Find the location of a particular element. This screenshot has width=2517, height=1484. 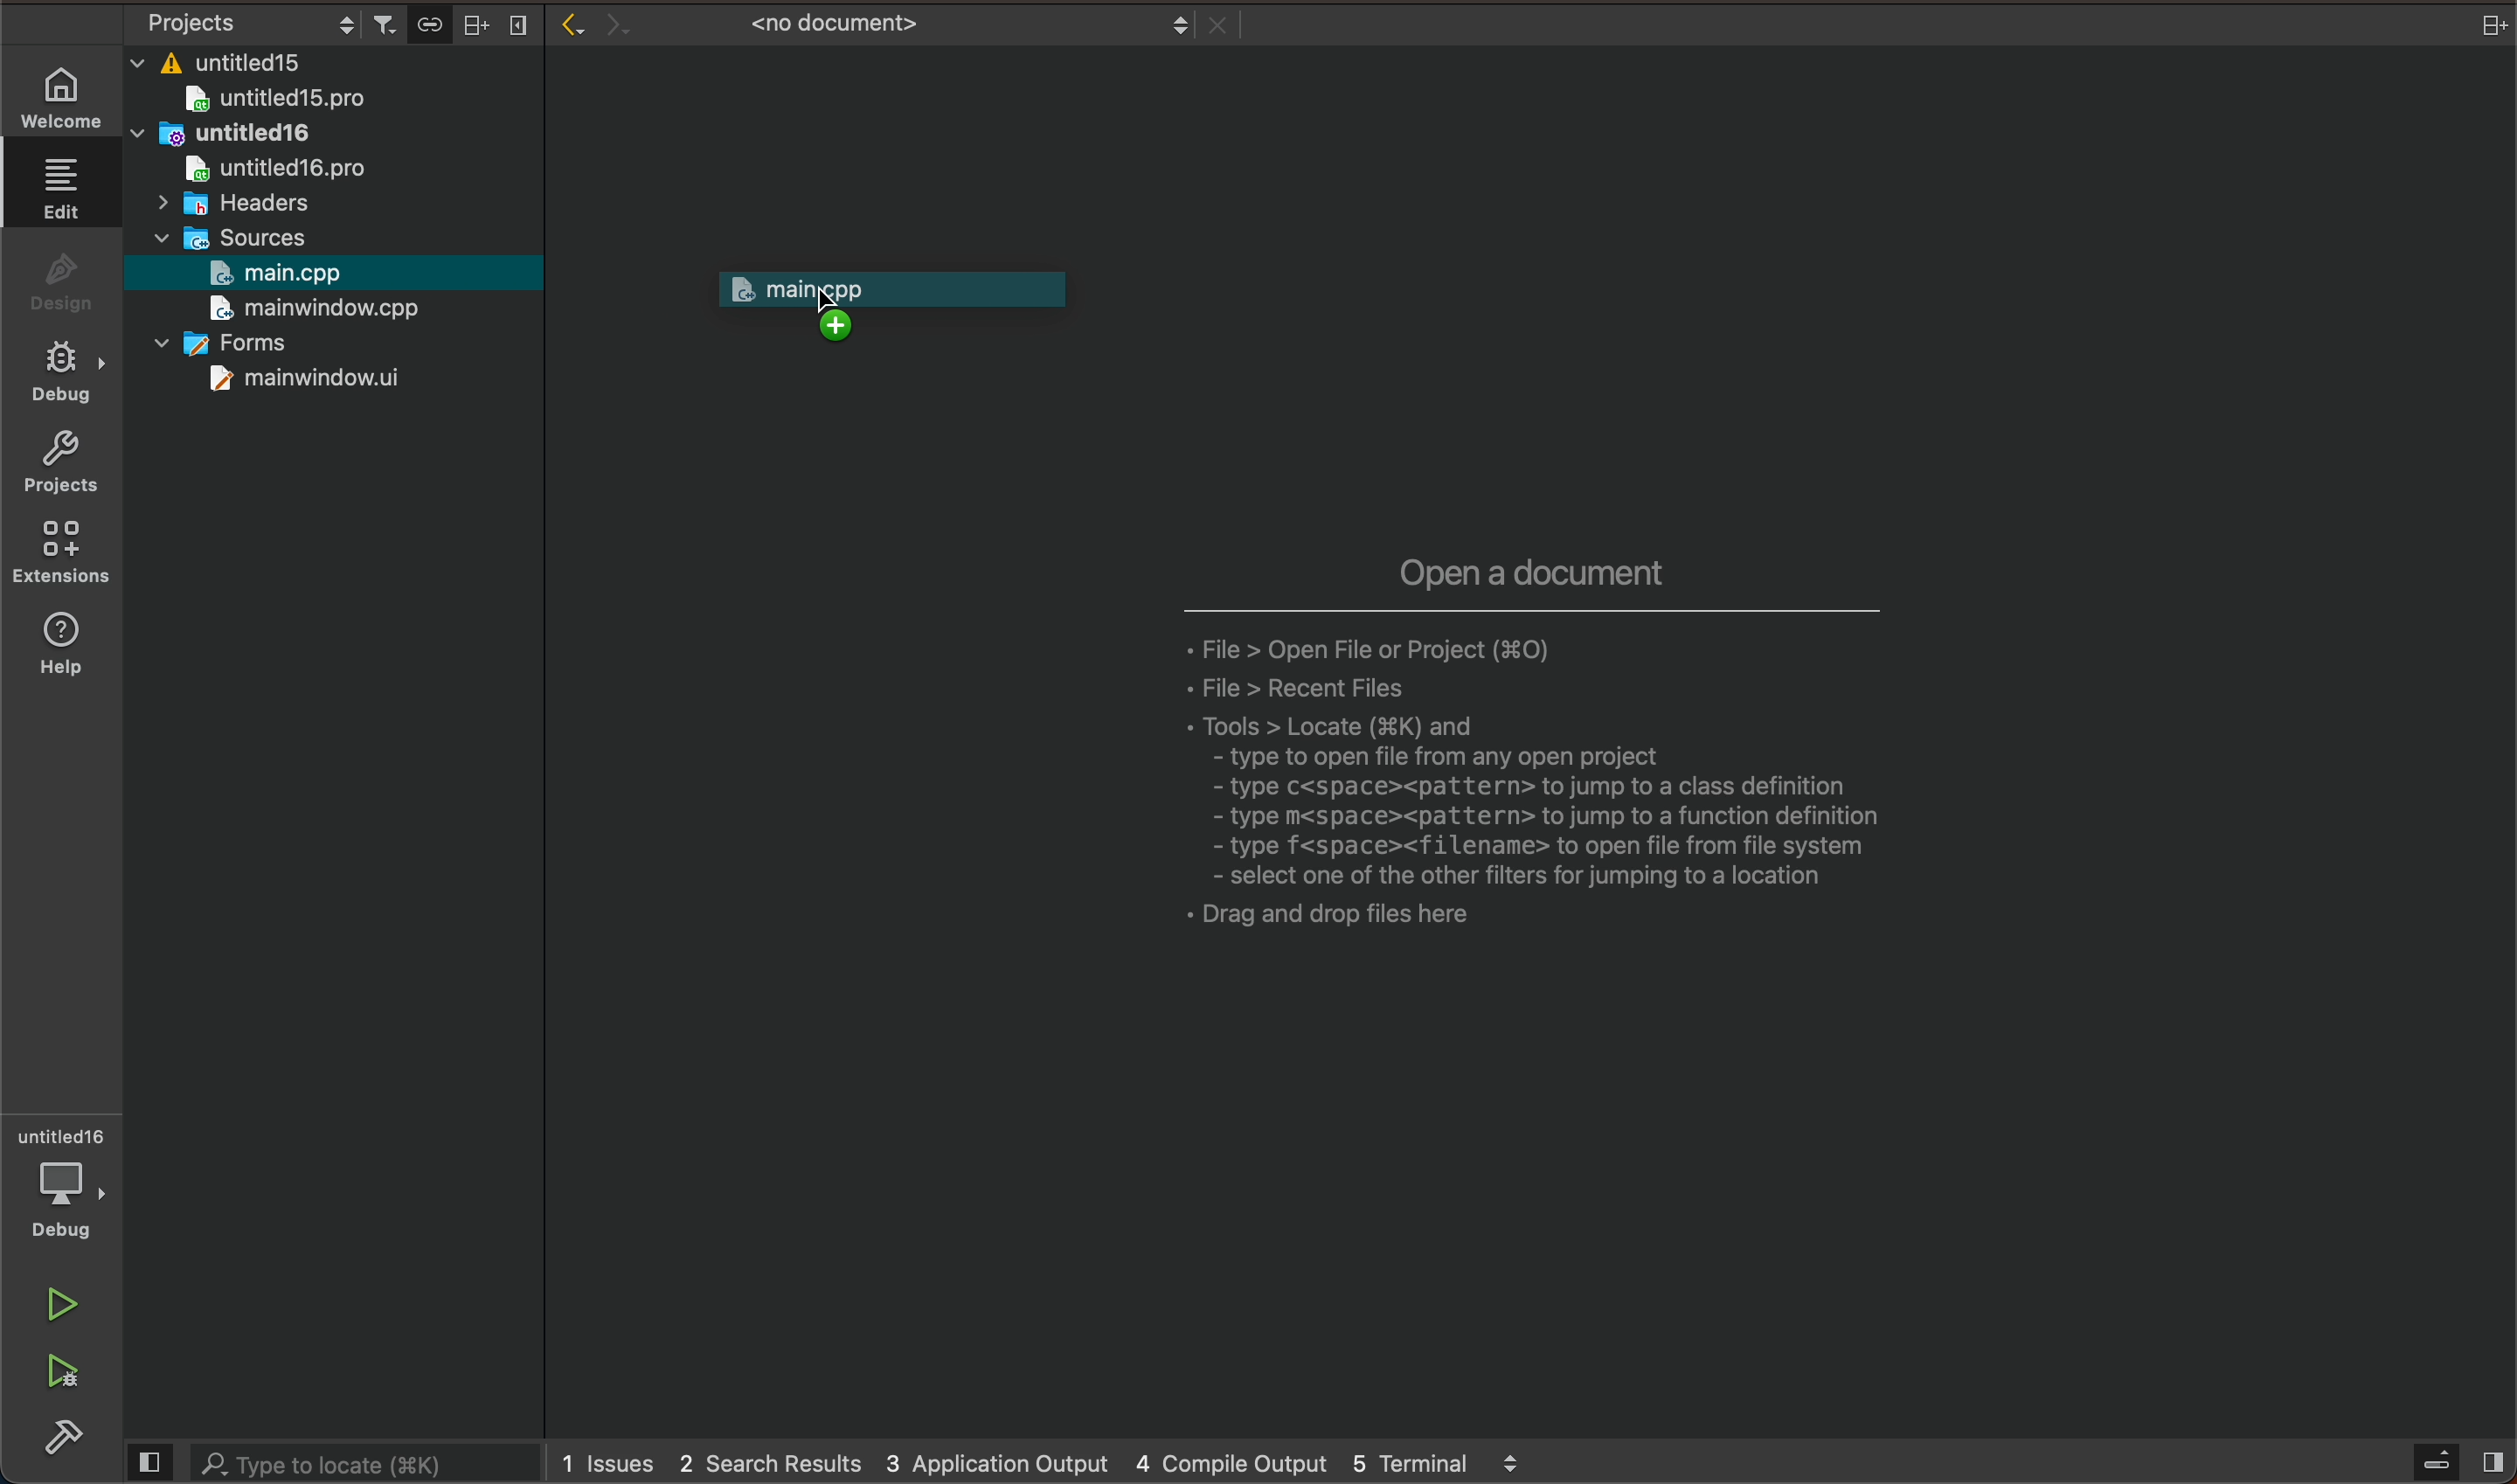

split is located at coordinates (474, 23).